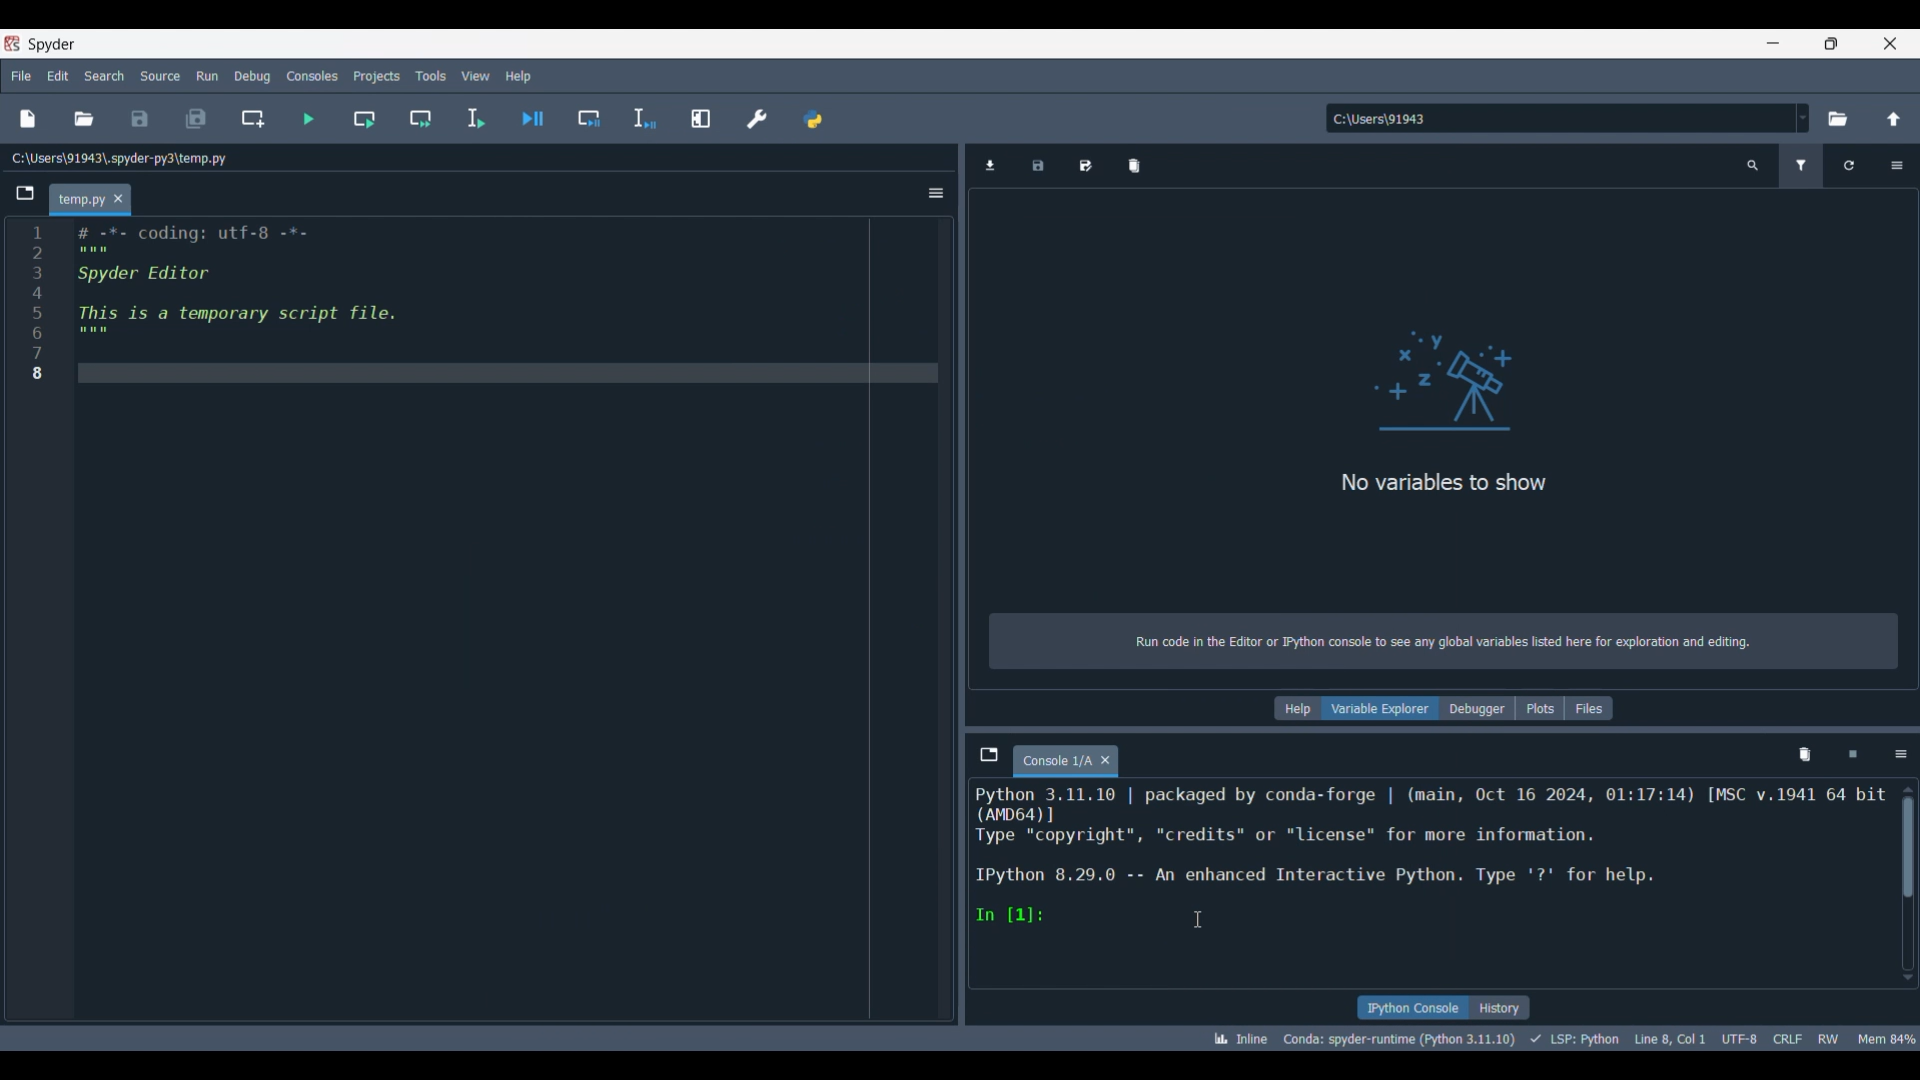 This screenshot has height=1080, width=1920. I want to click on Open file, so click(83, 119).